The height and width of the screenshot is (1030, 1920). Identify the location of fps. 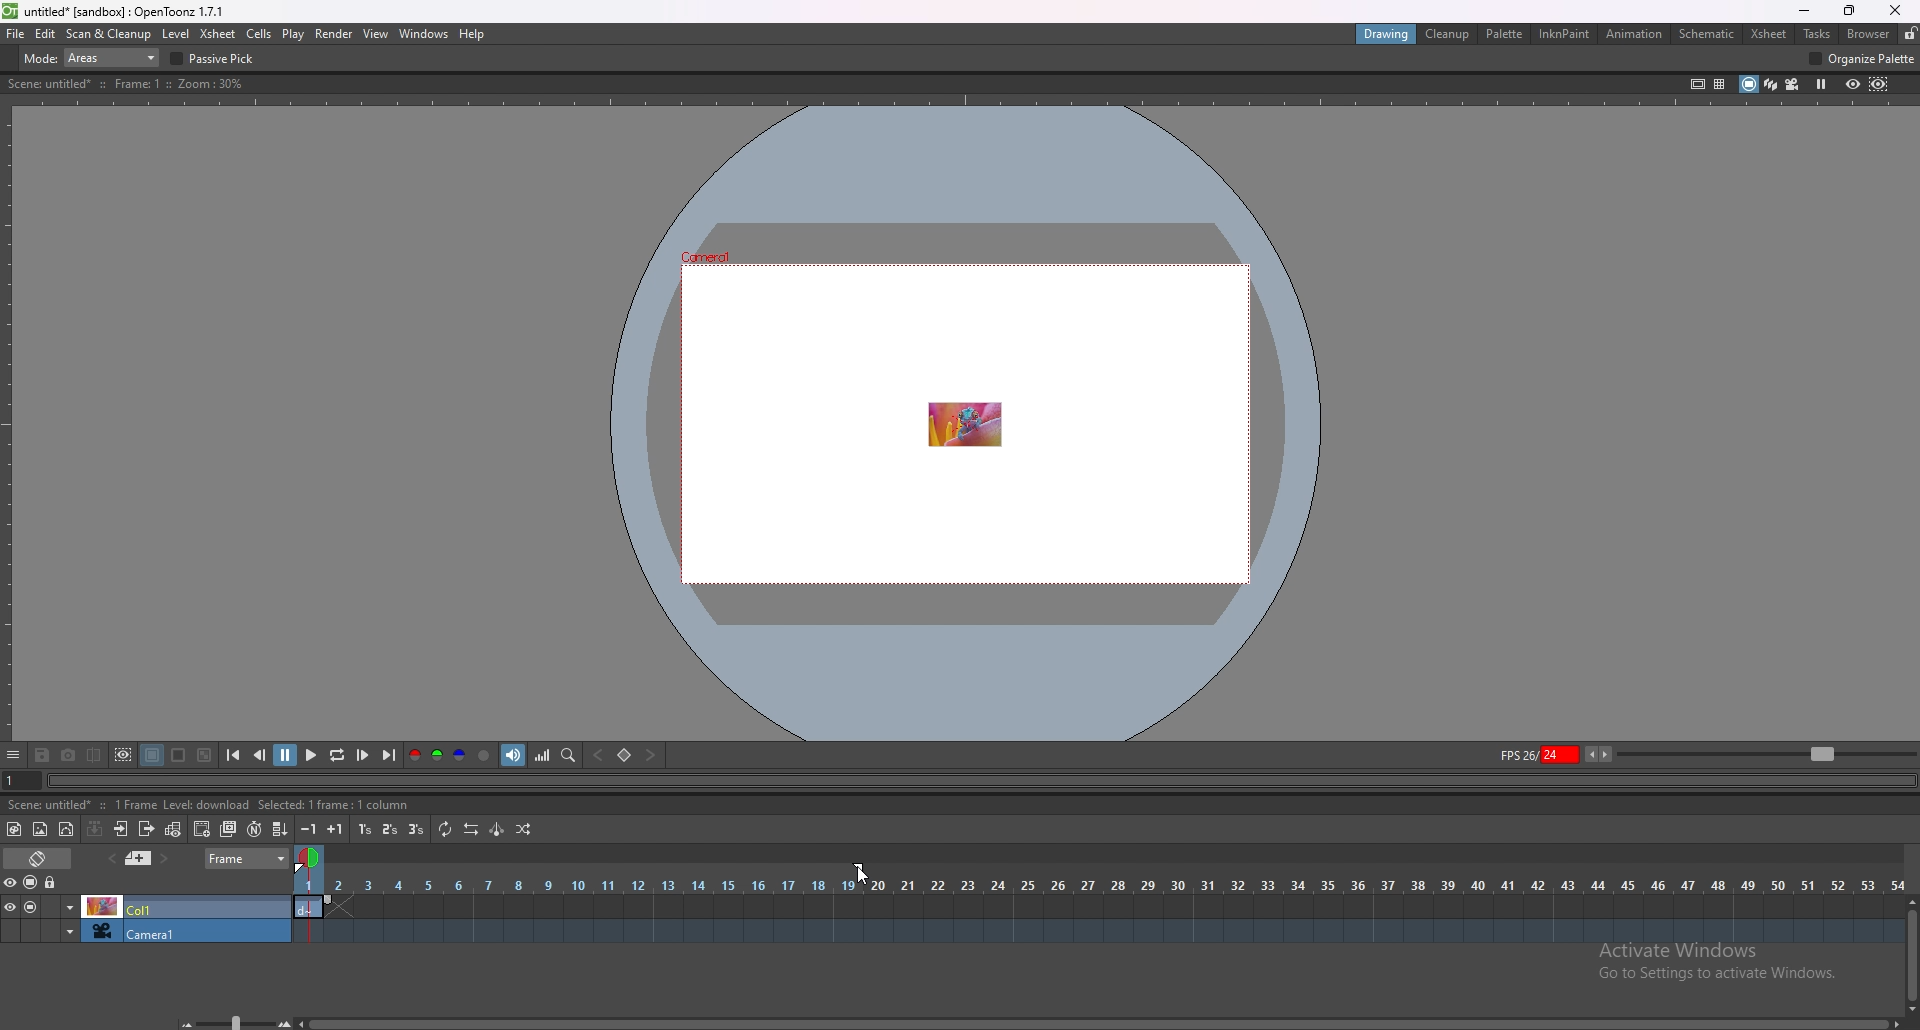
(1556, 754).